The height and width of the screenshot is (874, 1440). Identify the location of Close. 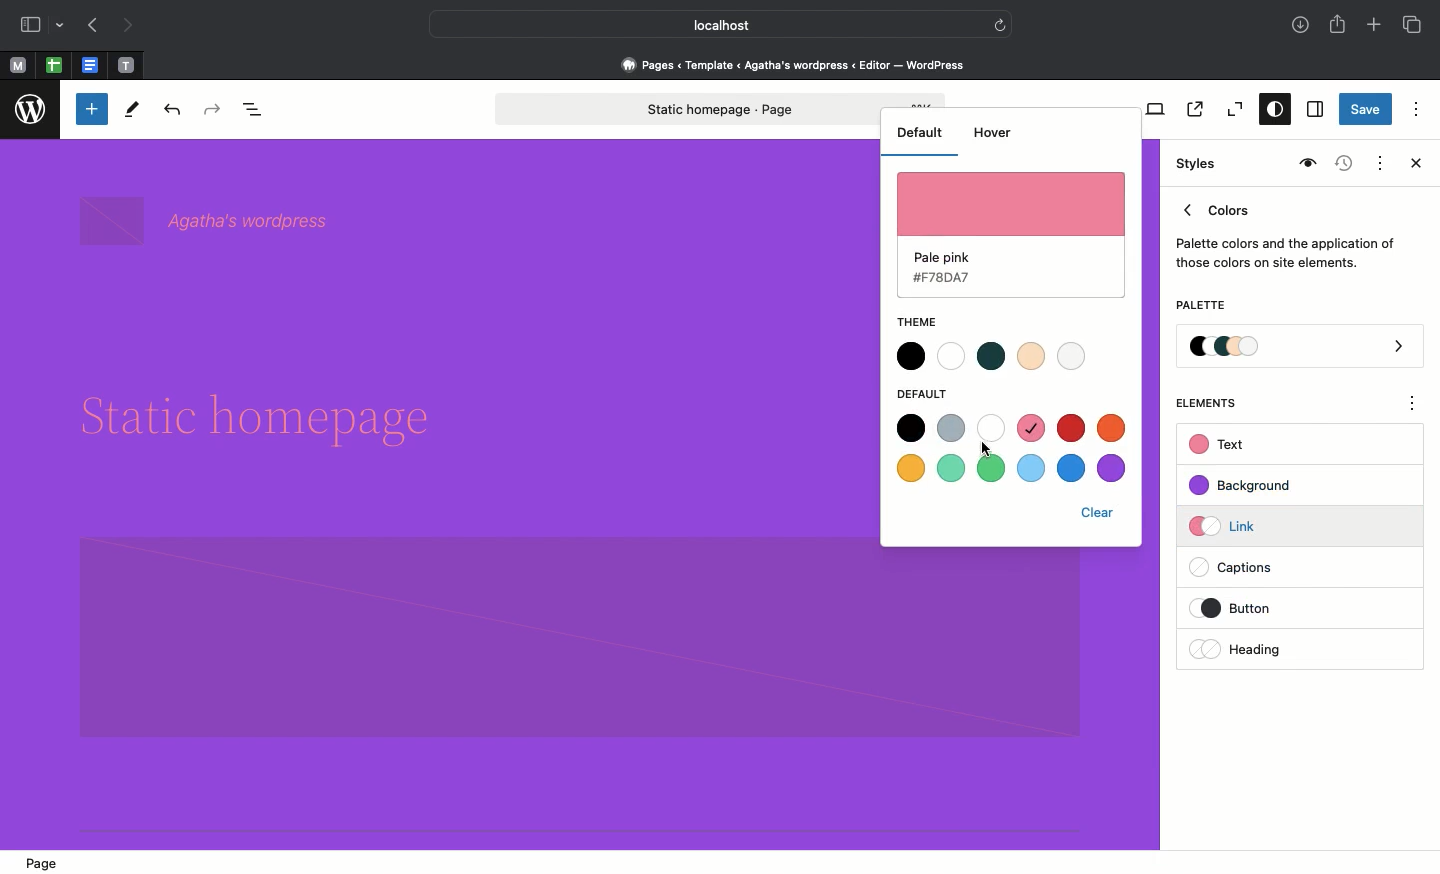
(1412, 165).